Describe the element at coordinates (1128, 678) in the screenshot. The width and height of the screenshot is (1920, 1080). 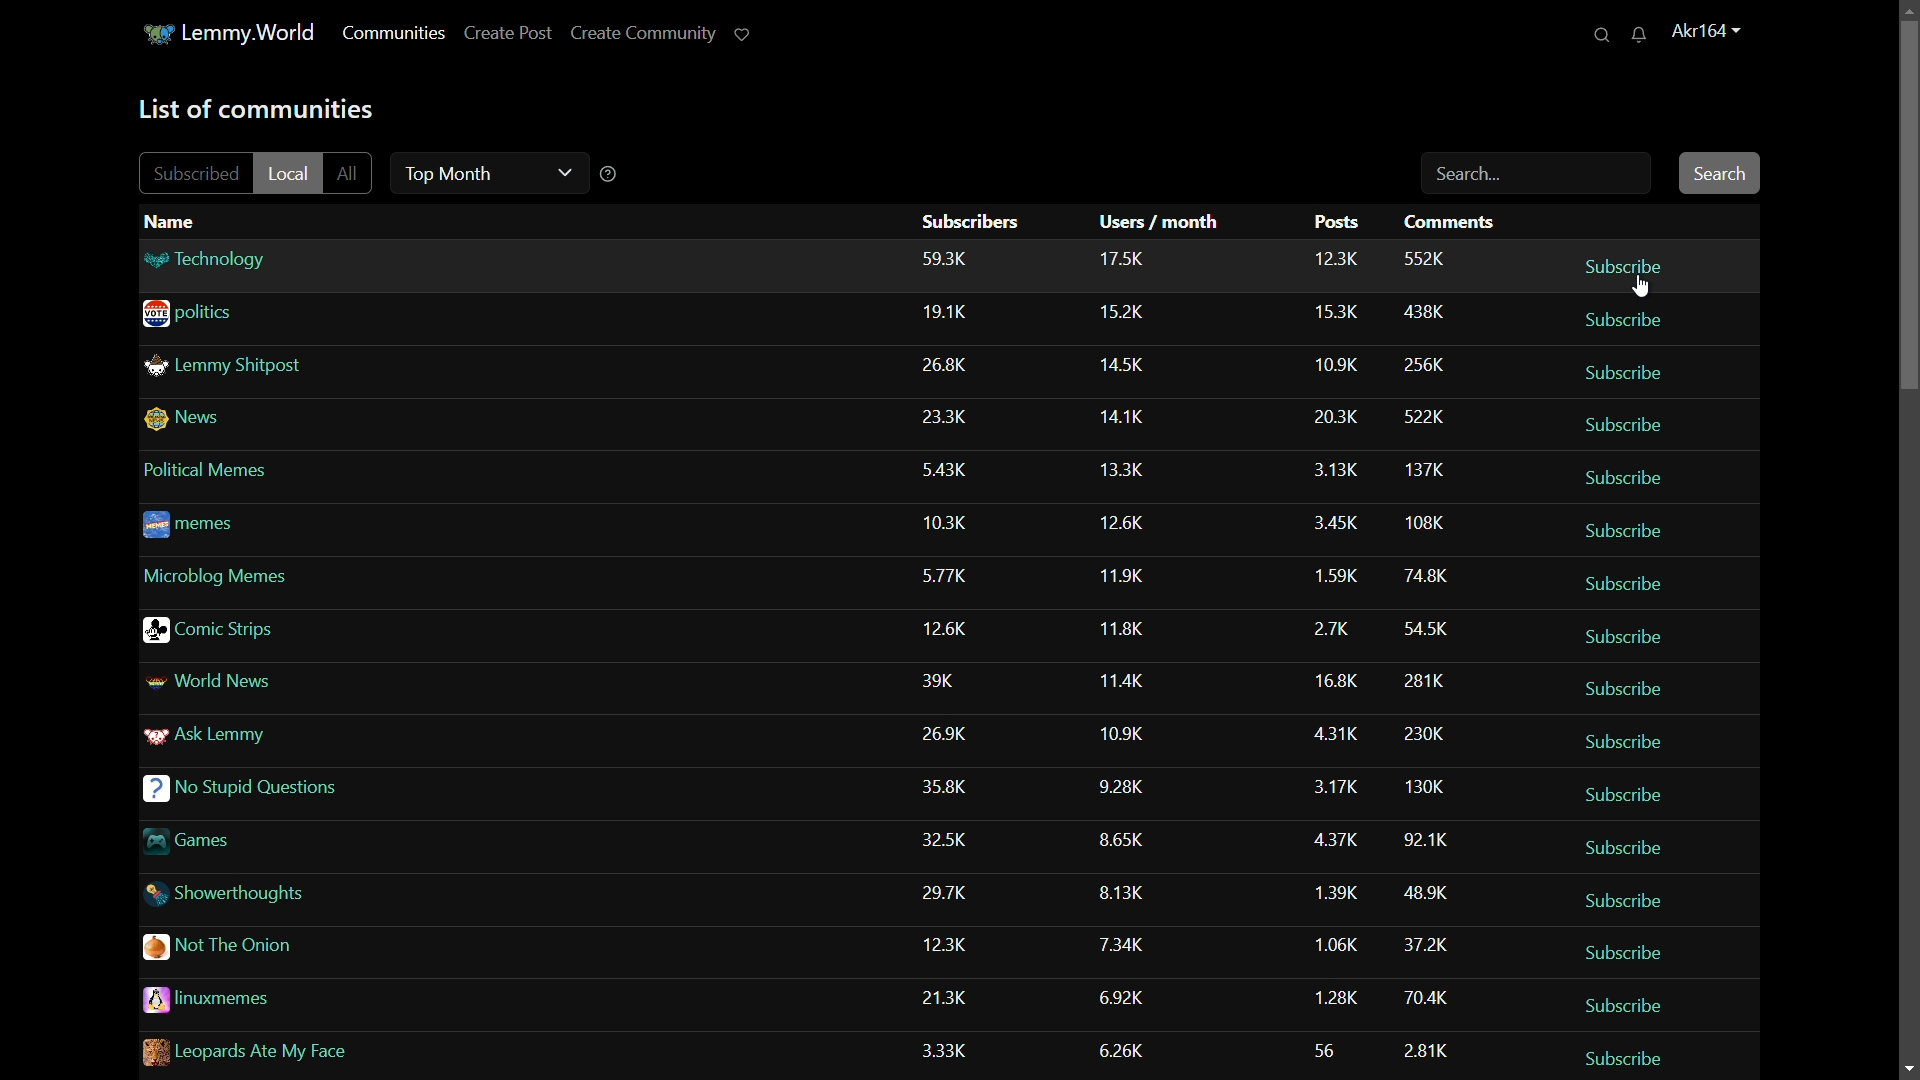
I see `user per month` at that location.